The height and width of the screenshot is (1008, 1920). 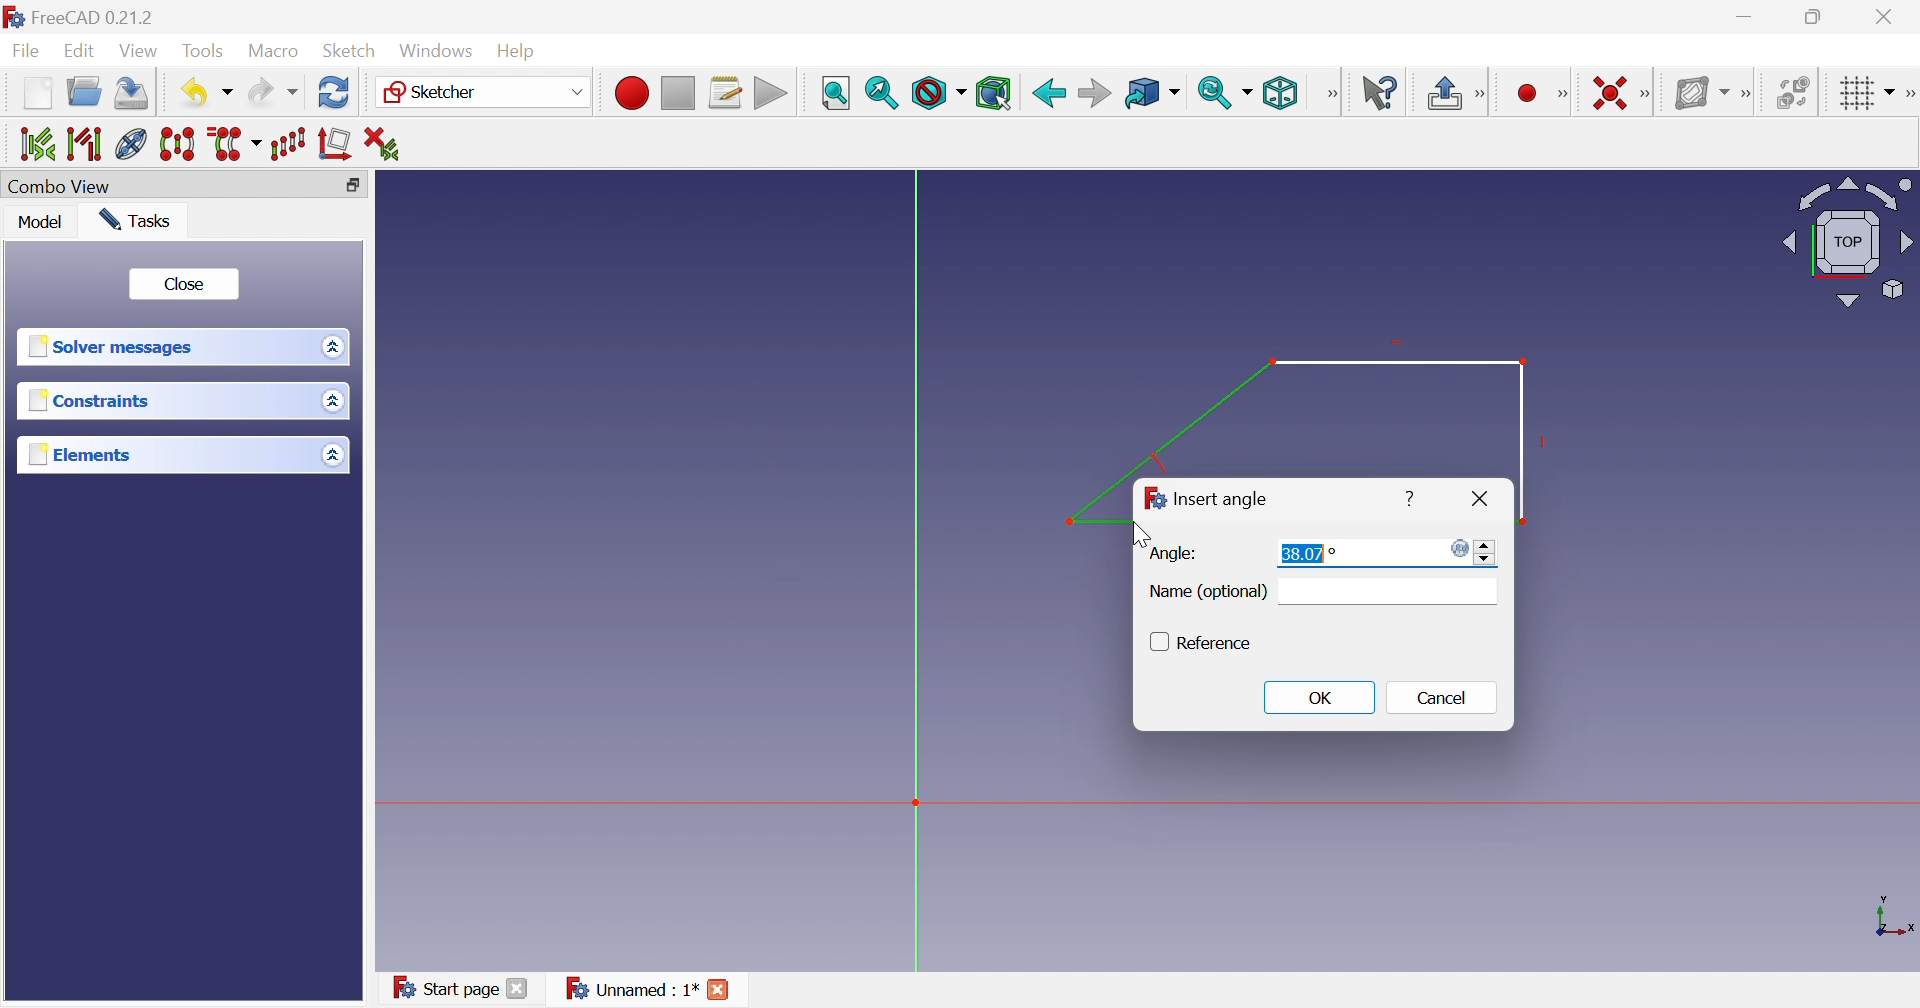 I want to click on Macro recording ..., so click(x=629, y=91).